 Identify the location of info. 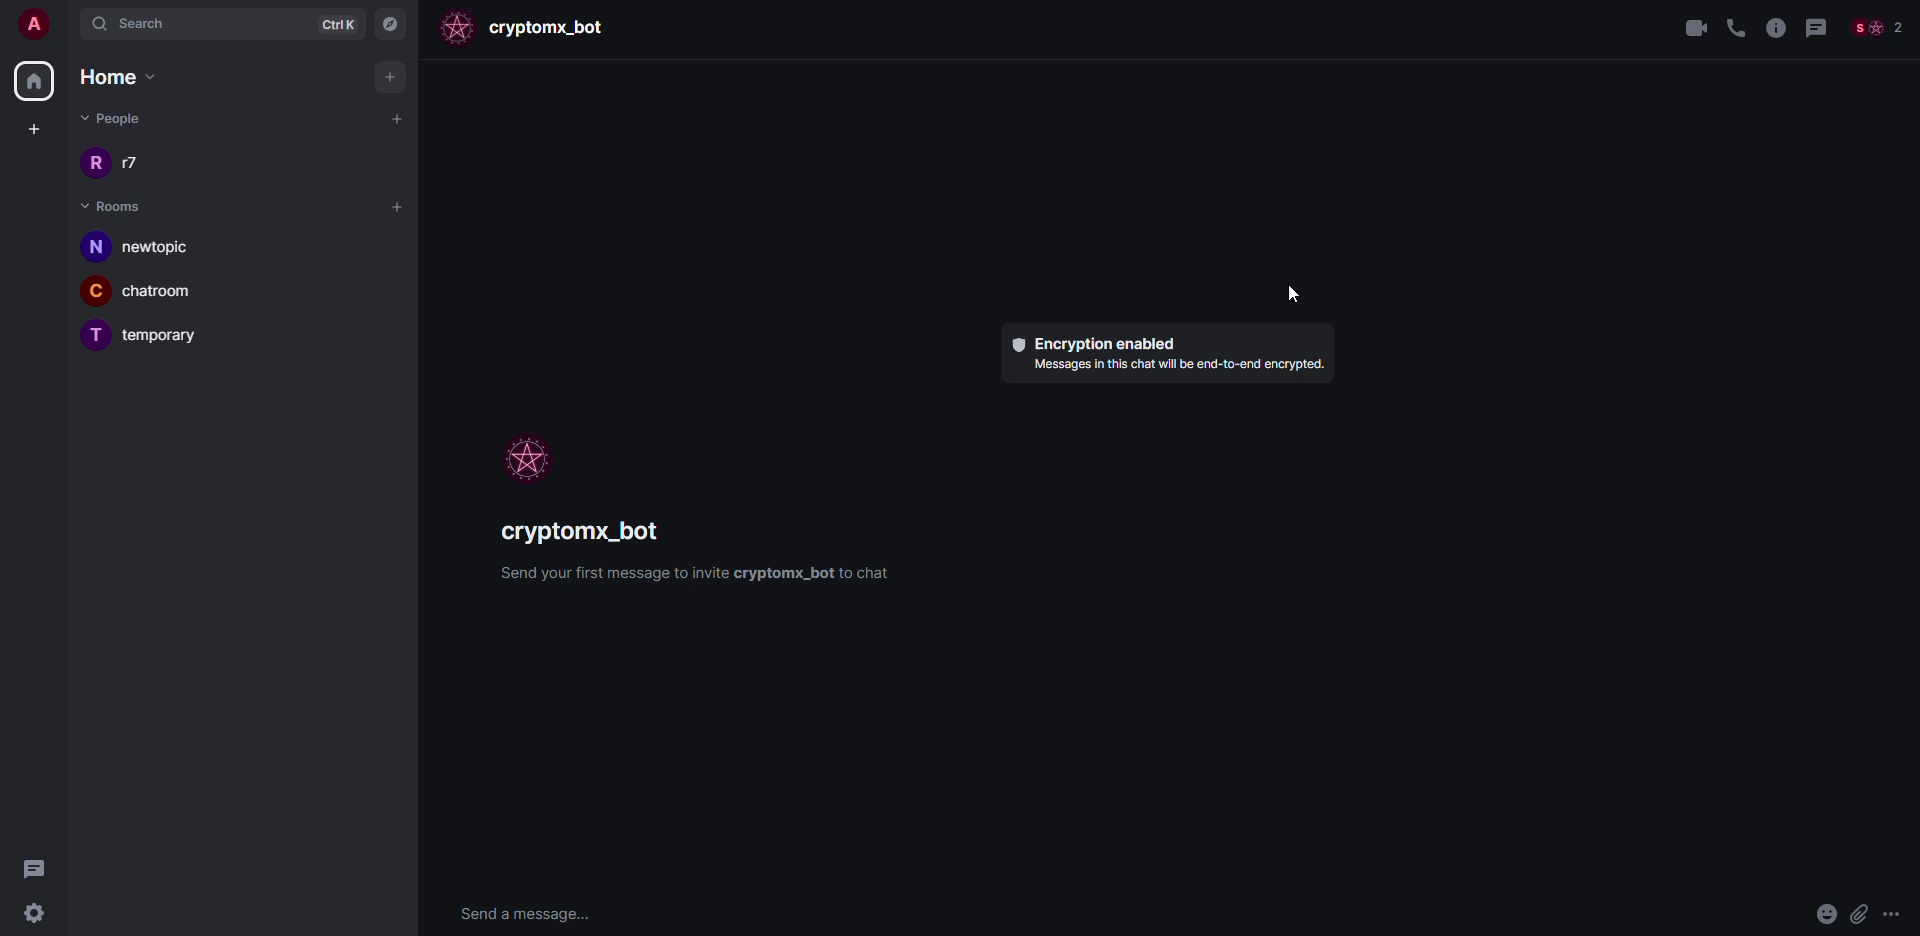
(1775, 28).